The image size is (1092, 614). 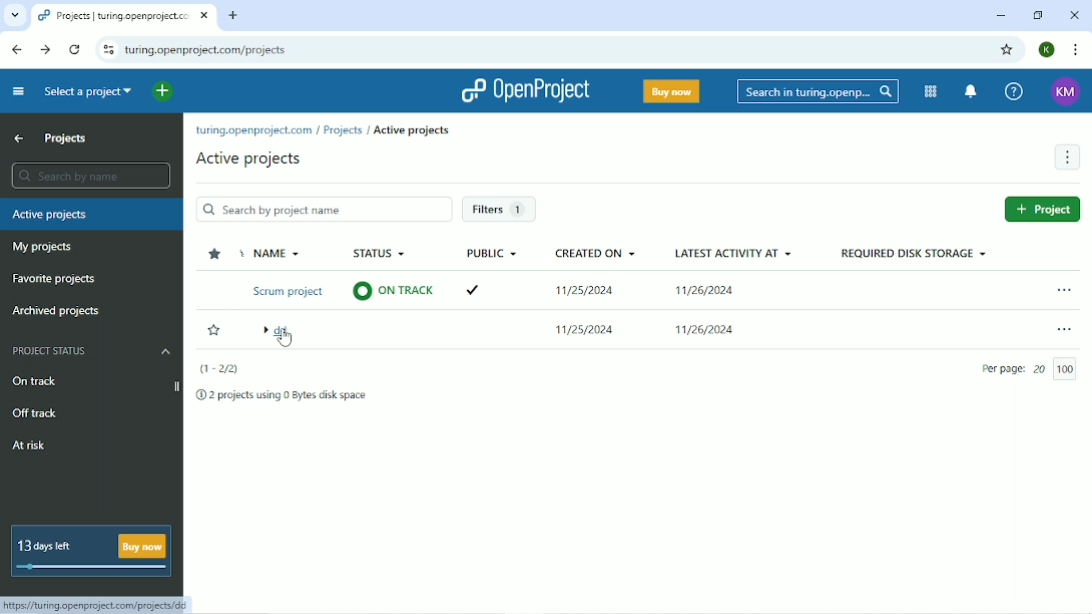 What do you see at coordinates (382, 254) in the screenshot?
I see `Status` at bounding box center [382, 254].